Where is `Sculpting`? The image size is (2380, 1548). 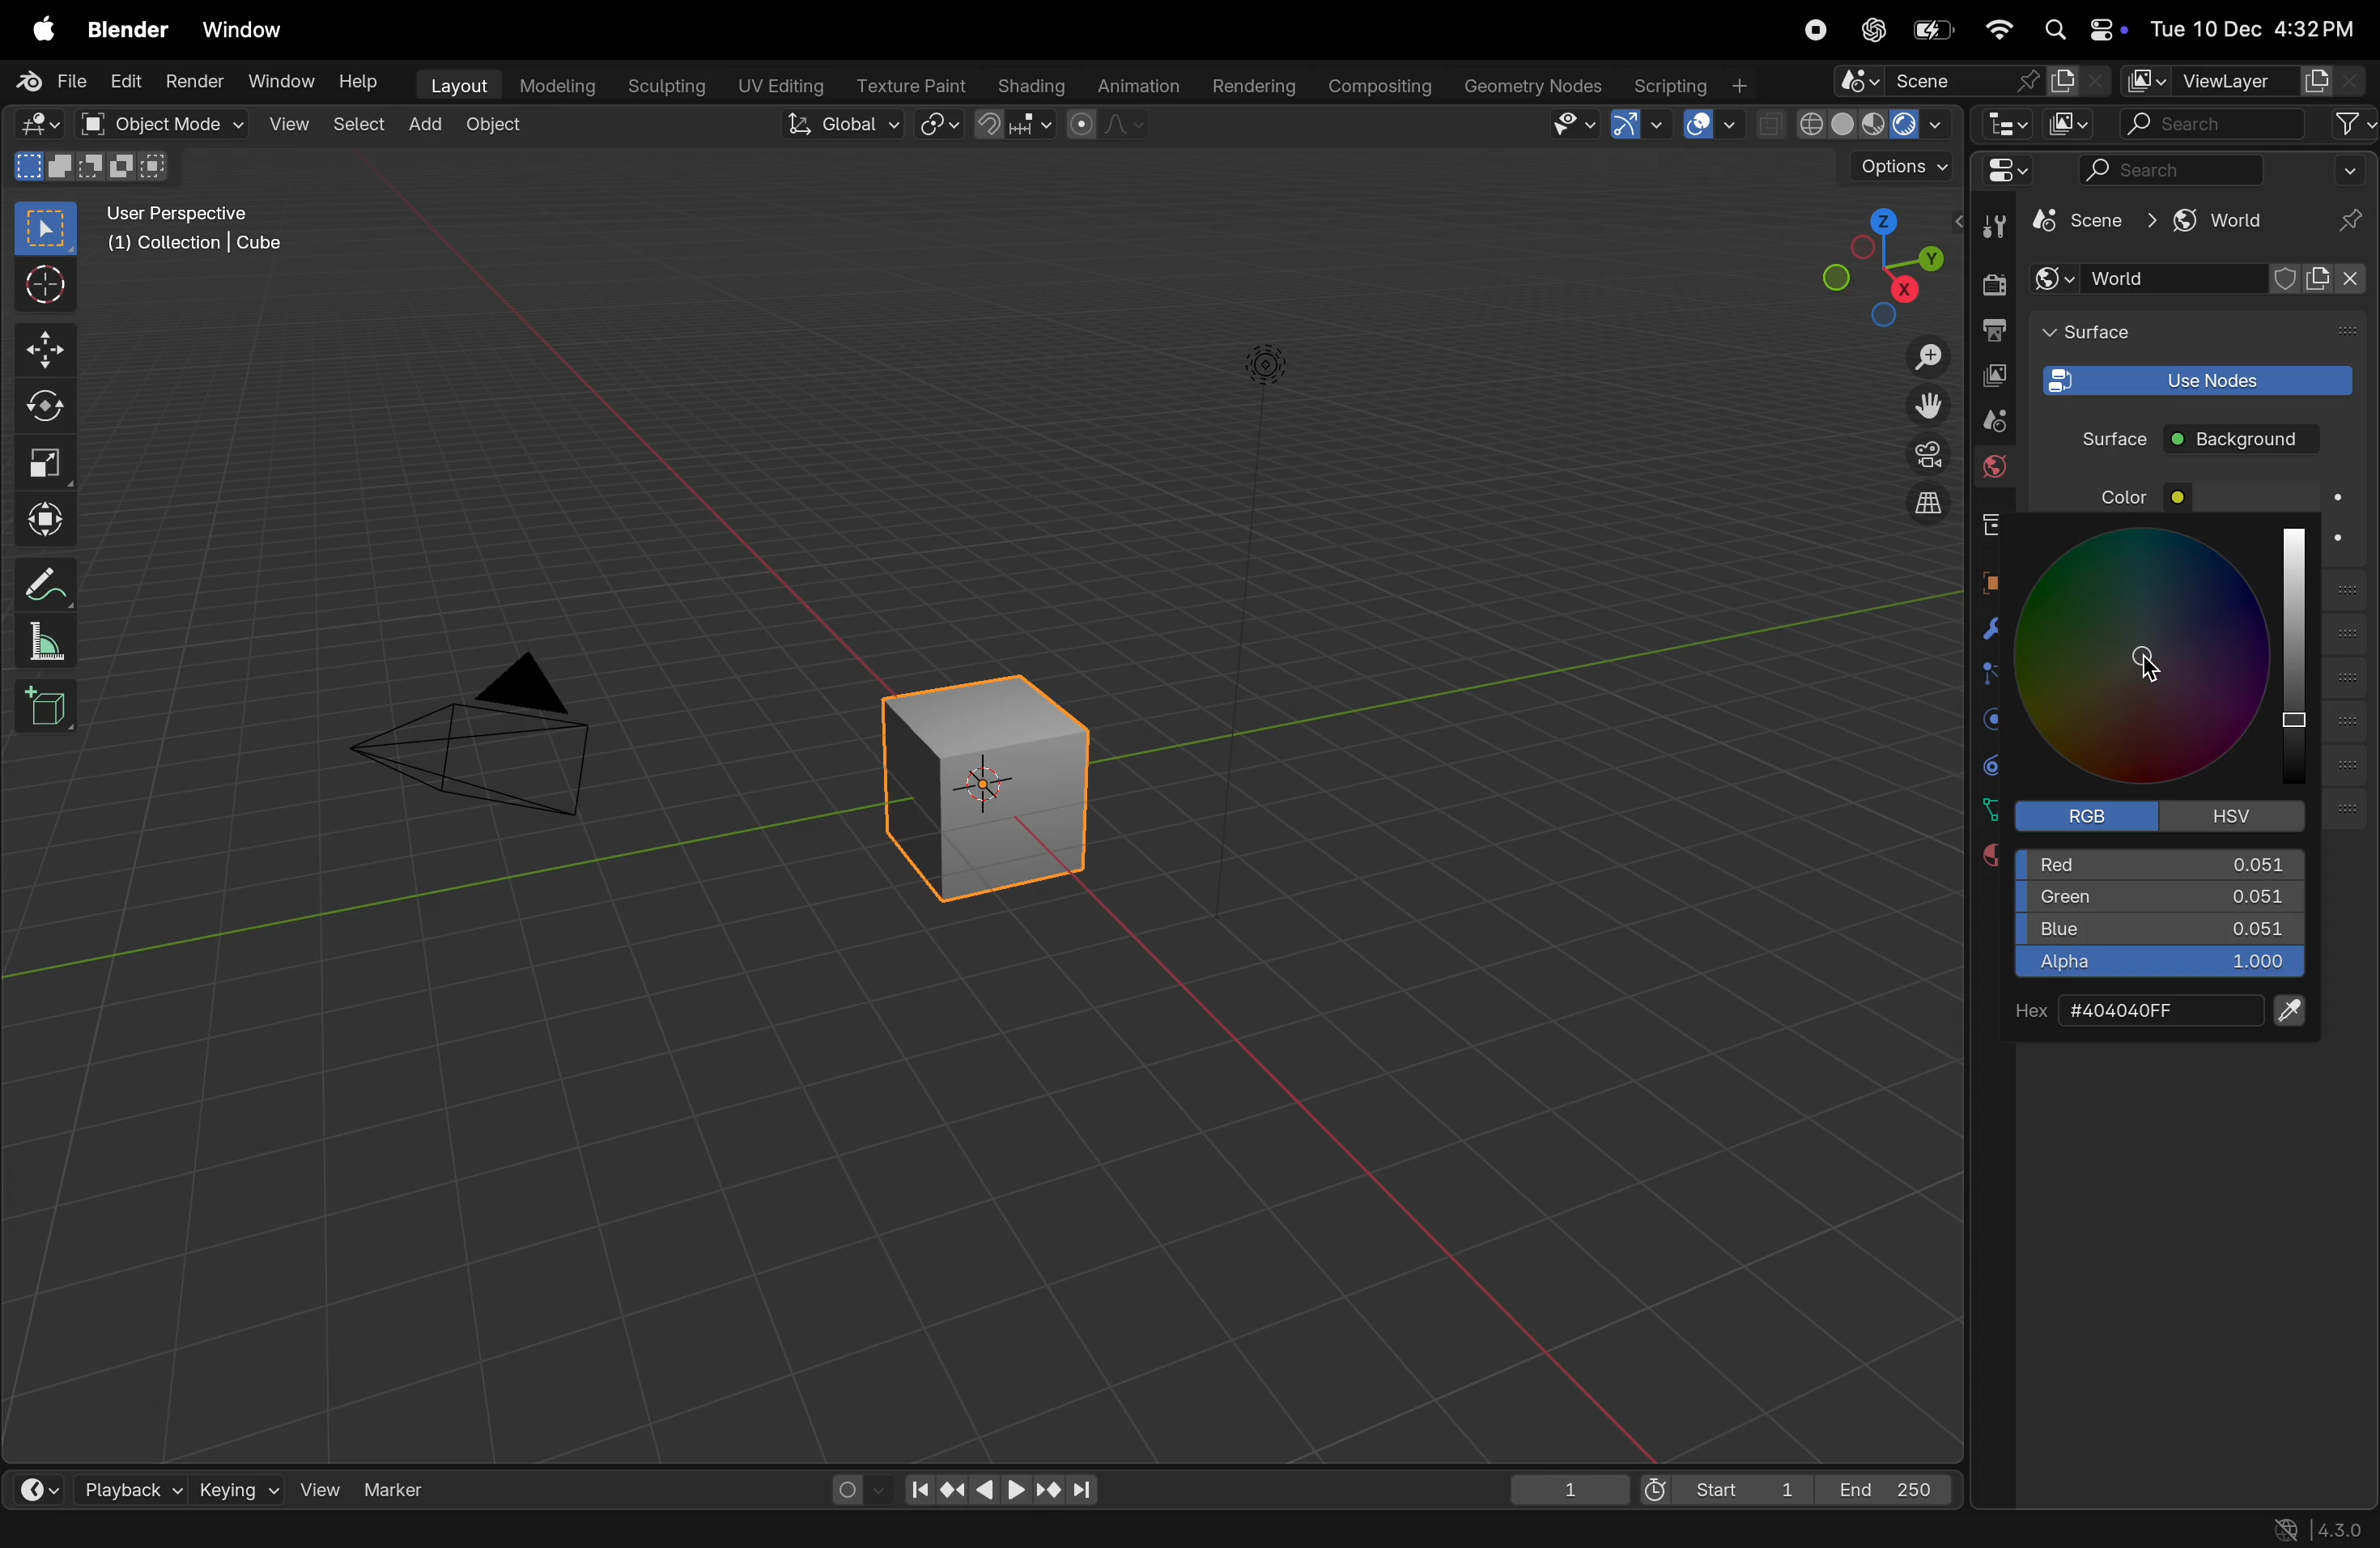 Sculpting is located at coordinates (661, 86).